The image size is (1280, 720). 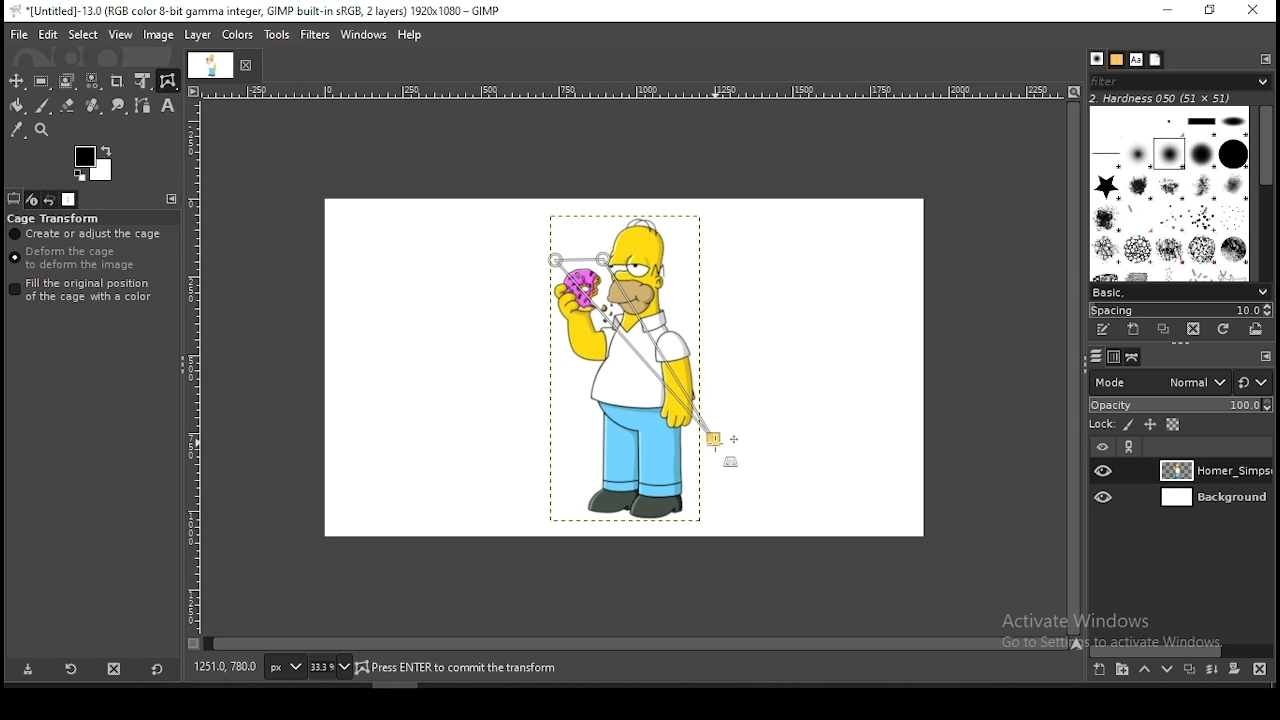 I want to click on cage transform, so click(x=55, y=218).